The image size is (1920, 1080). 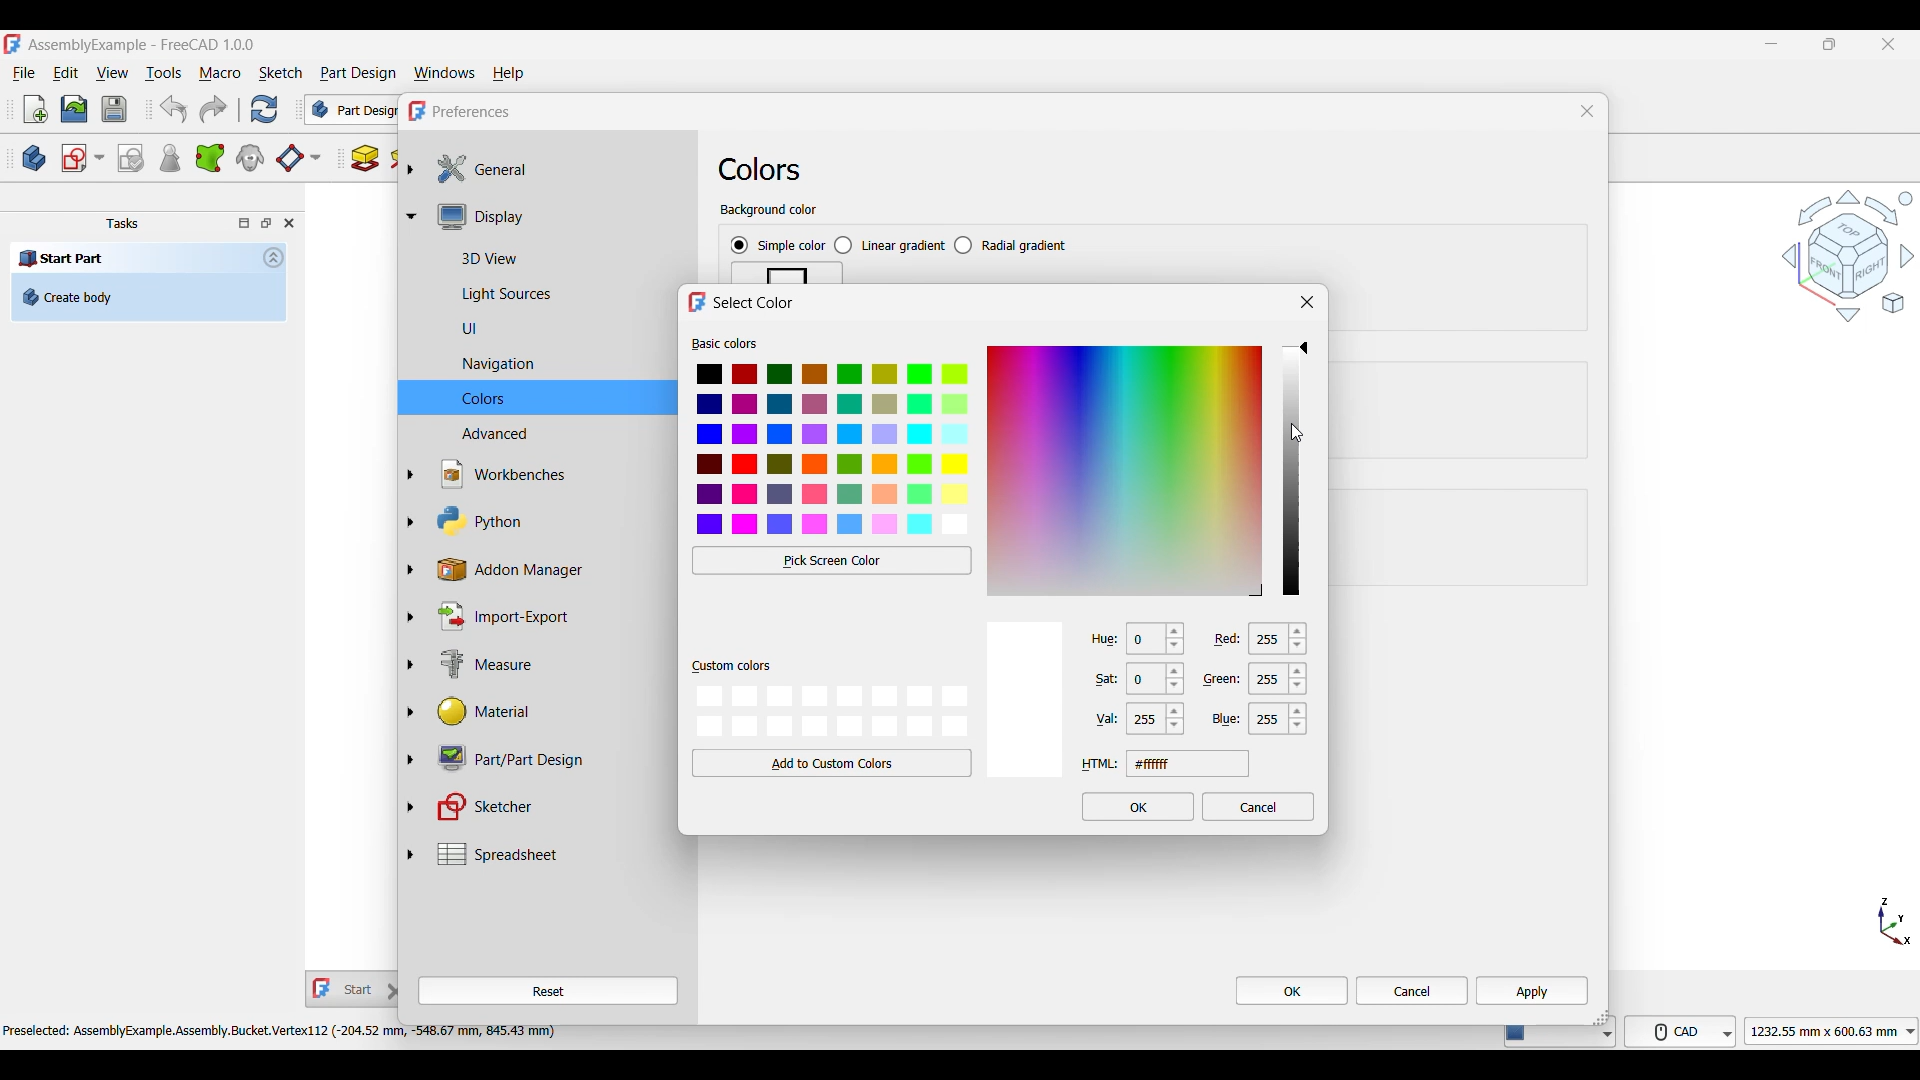 I want to click on Color slider, so click(x=1290, y=470).